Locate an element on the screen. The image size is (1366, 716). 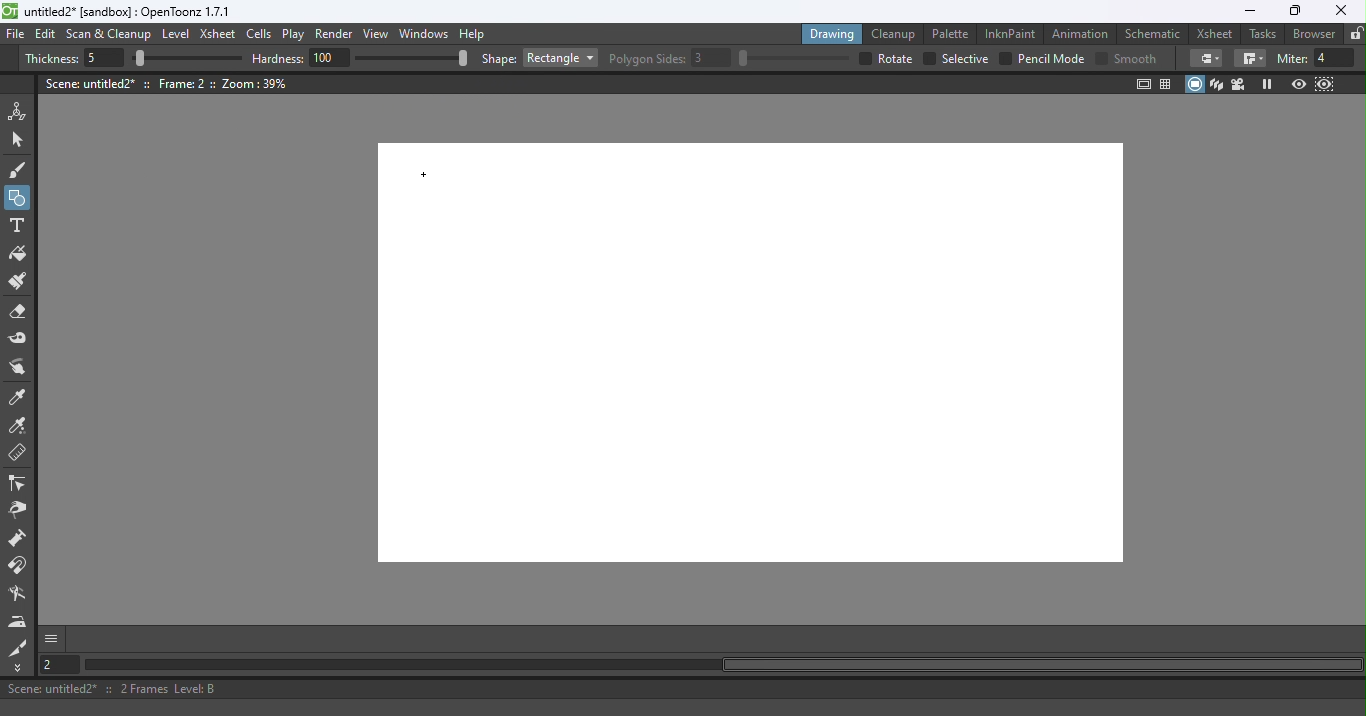
Blender tool is located at coordinates (21, 595).